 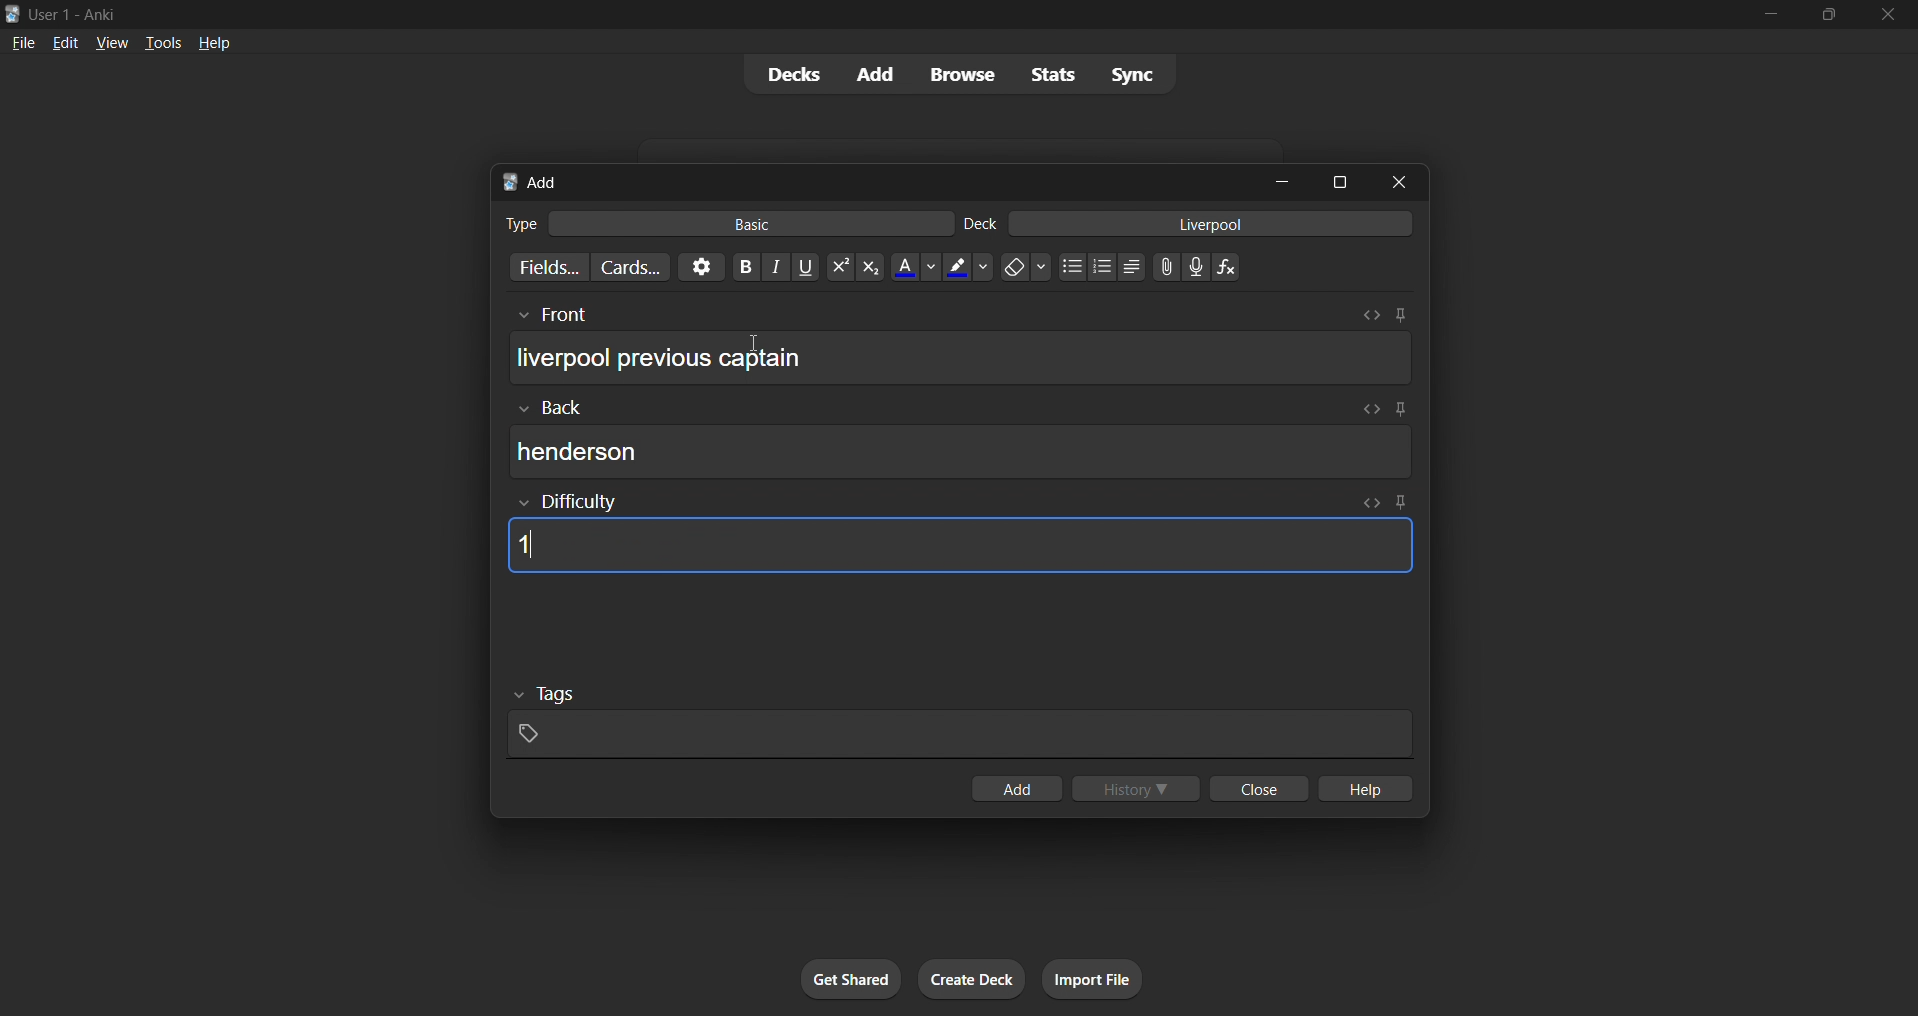 I want to click on maximize/restore, so click(x=1829, y=15).